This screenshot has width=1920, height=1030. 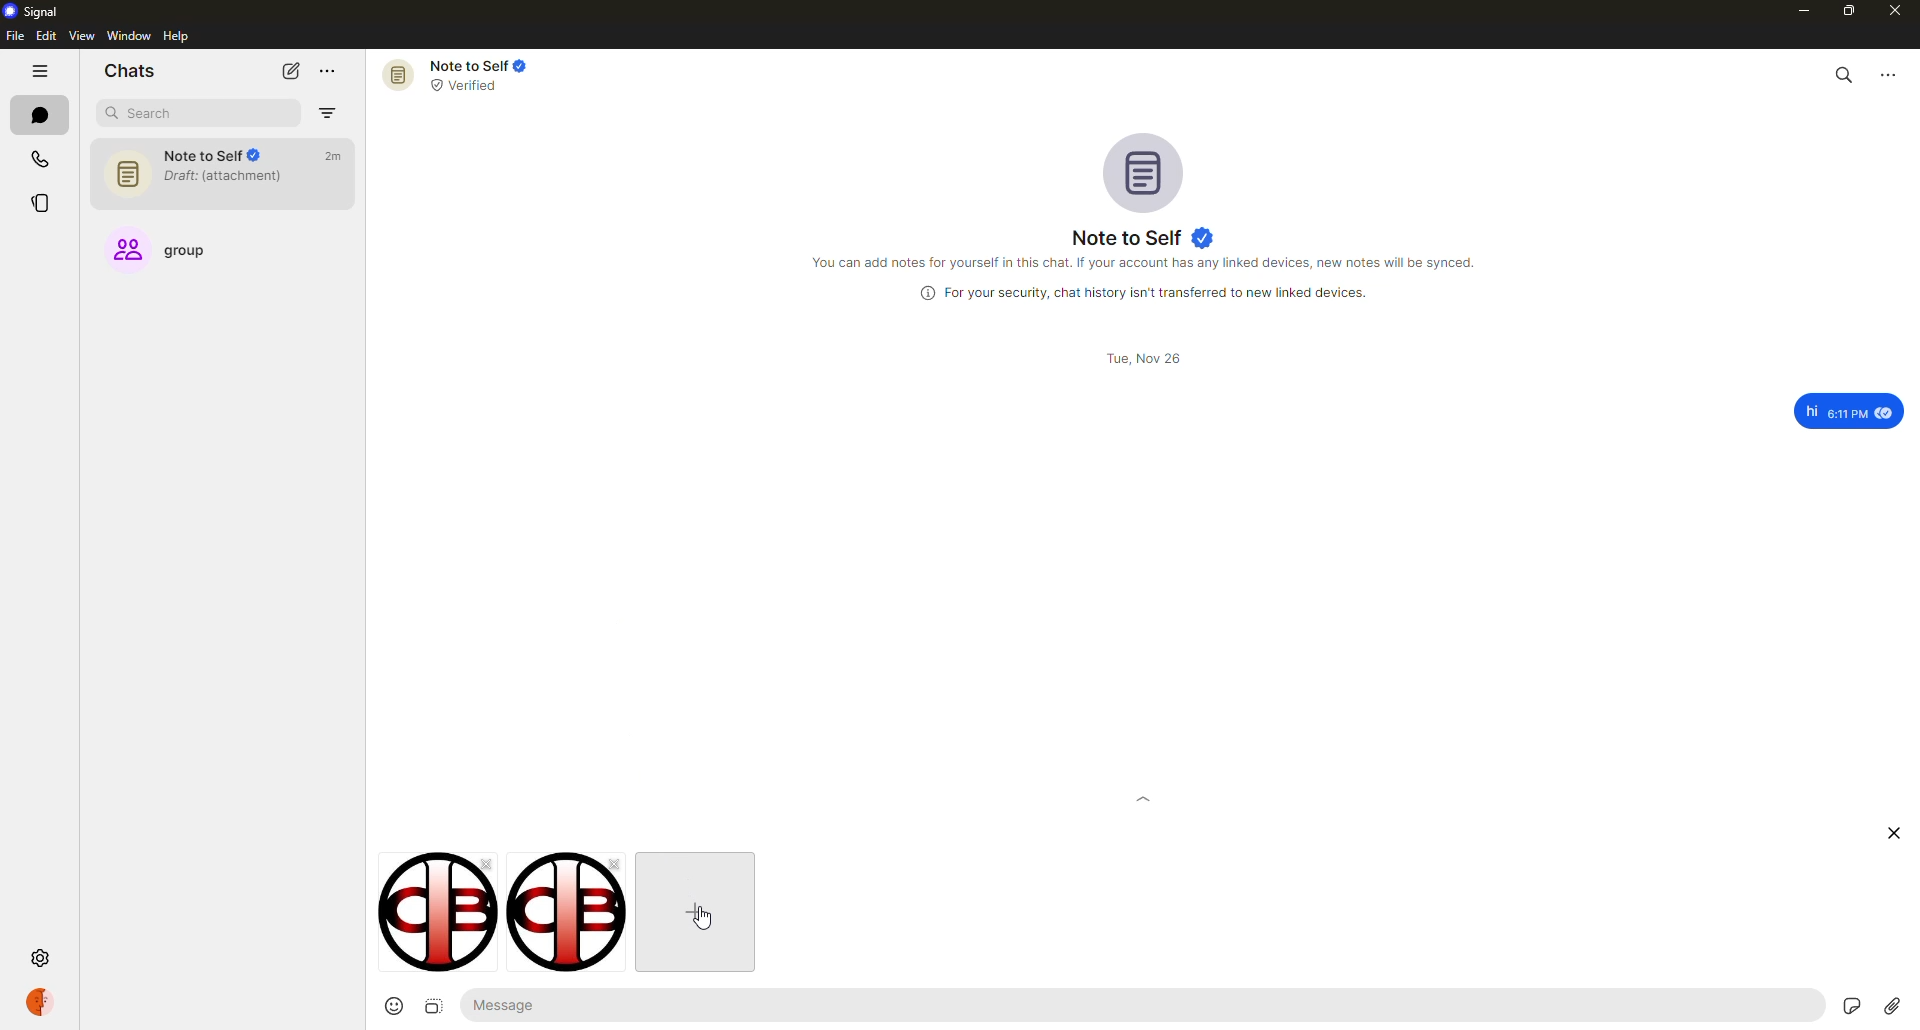 I want to click on note to self, so click(x=1143, y=237).